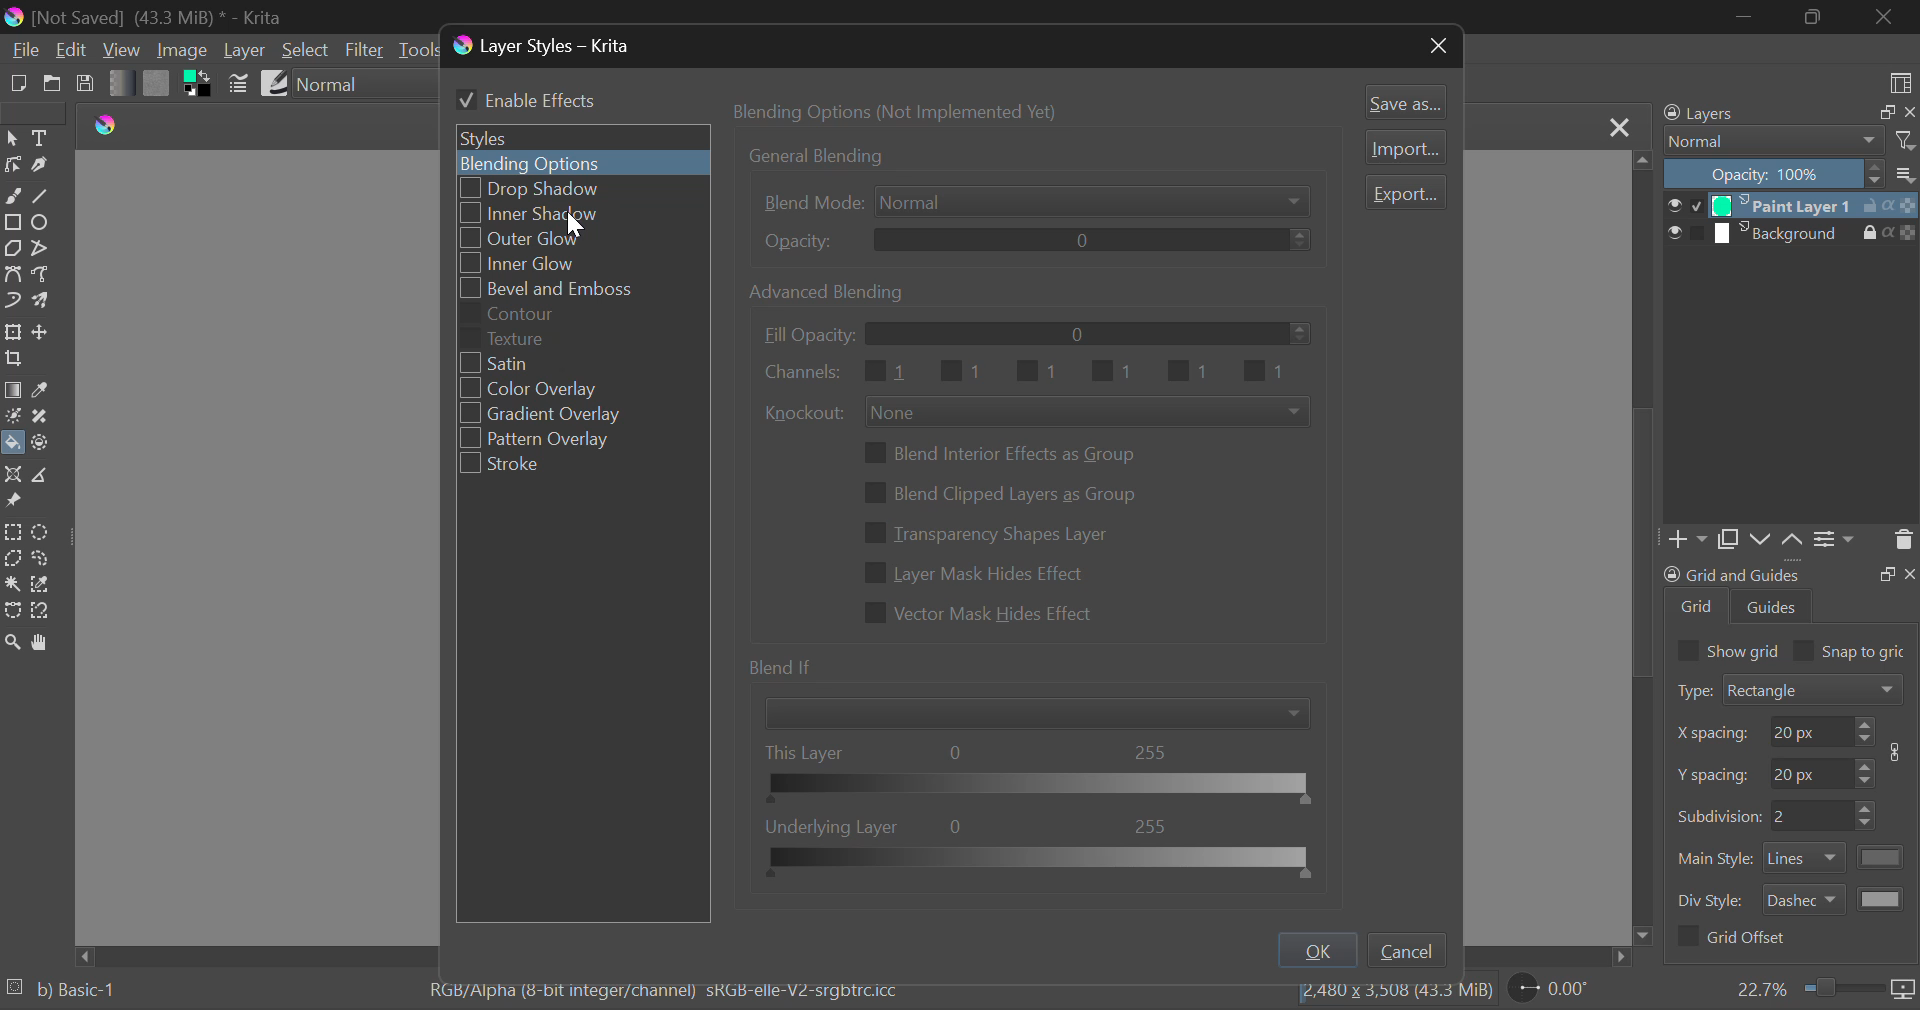 Image resolution: width=1920 pixels, height=1010 pixels. Describe the element at coordinates (553, 46) in the screenshot. I see `Window Title` at that location.